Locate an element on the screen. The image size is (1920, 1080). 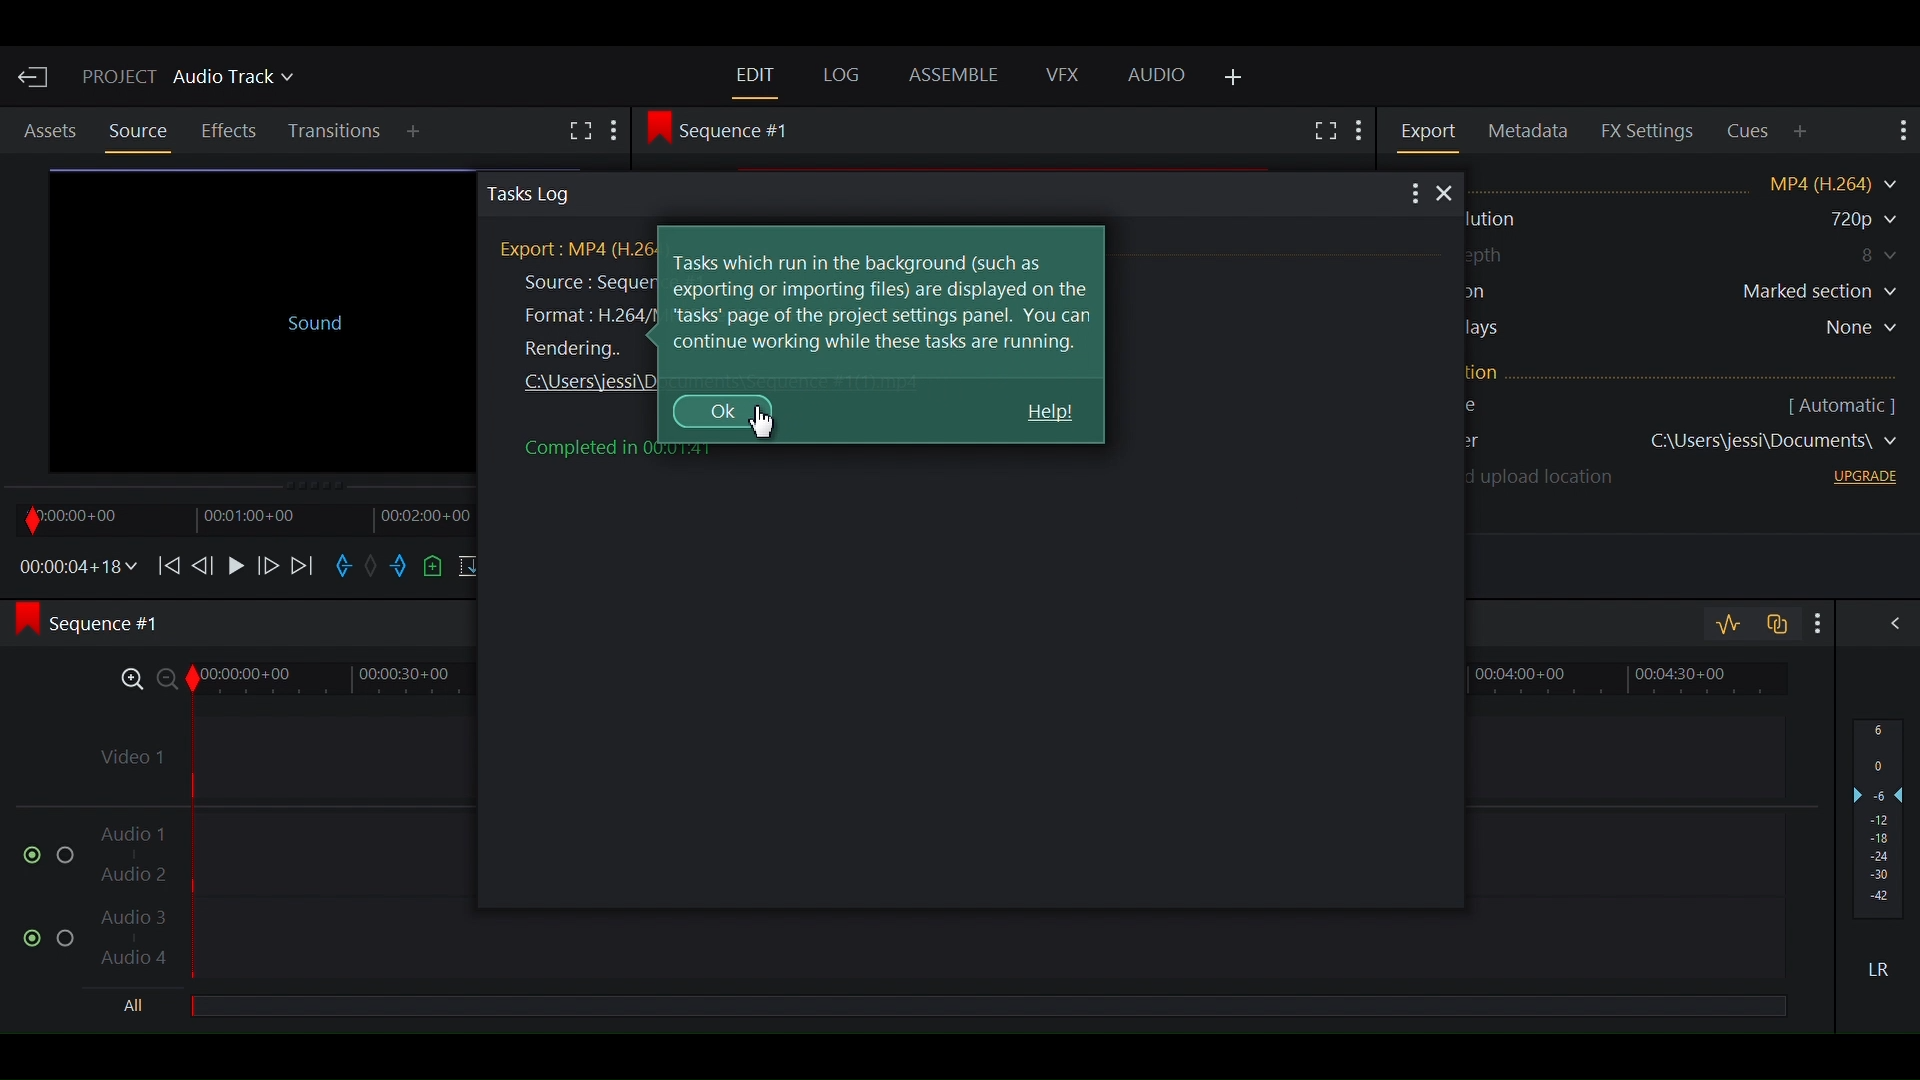
Timeline is located at coordinates (239, 518).